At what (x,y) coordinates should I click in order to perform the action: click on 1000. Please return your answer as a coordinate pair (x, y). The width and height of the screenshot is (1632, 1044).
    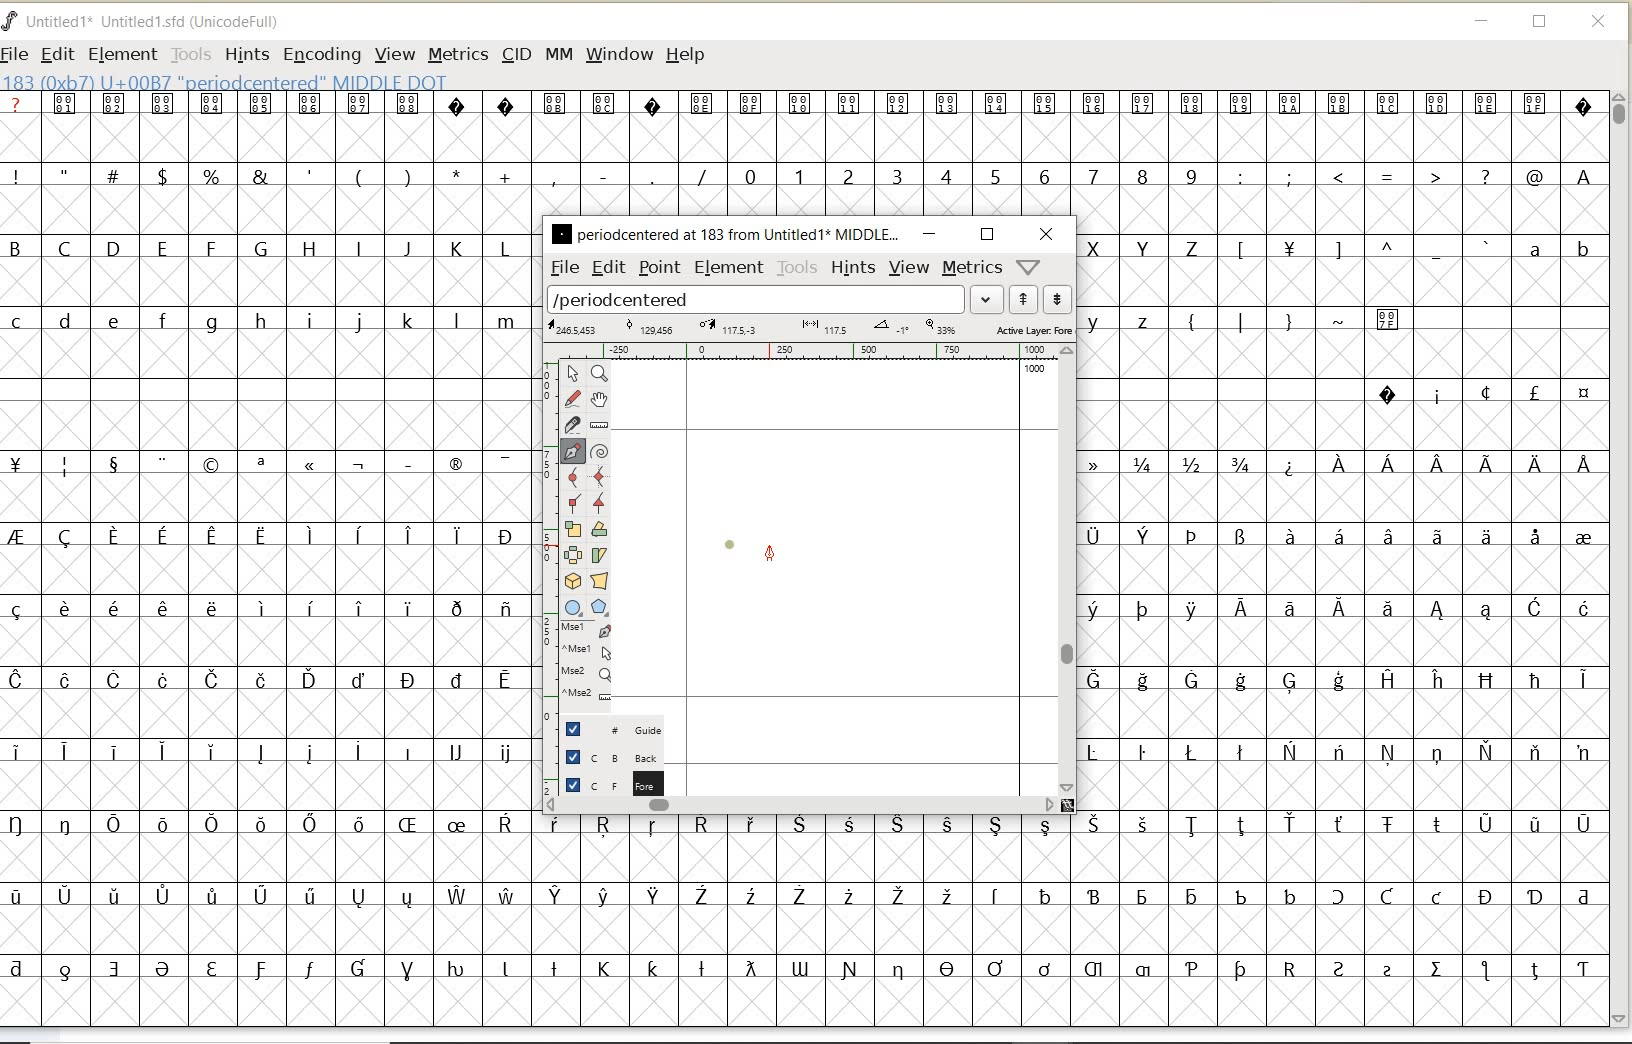
    Looking at the image, I should click on (1035, 371).